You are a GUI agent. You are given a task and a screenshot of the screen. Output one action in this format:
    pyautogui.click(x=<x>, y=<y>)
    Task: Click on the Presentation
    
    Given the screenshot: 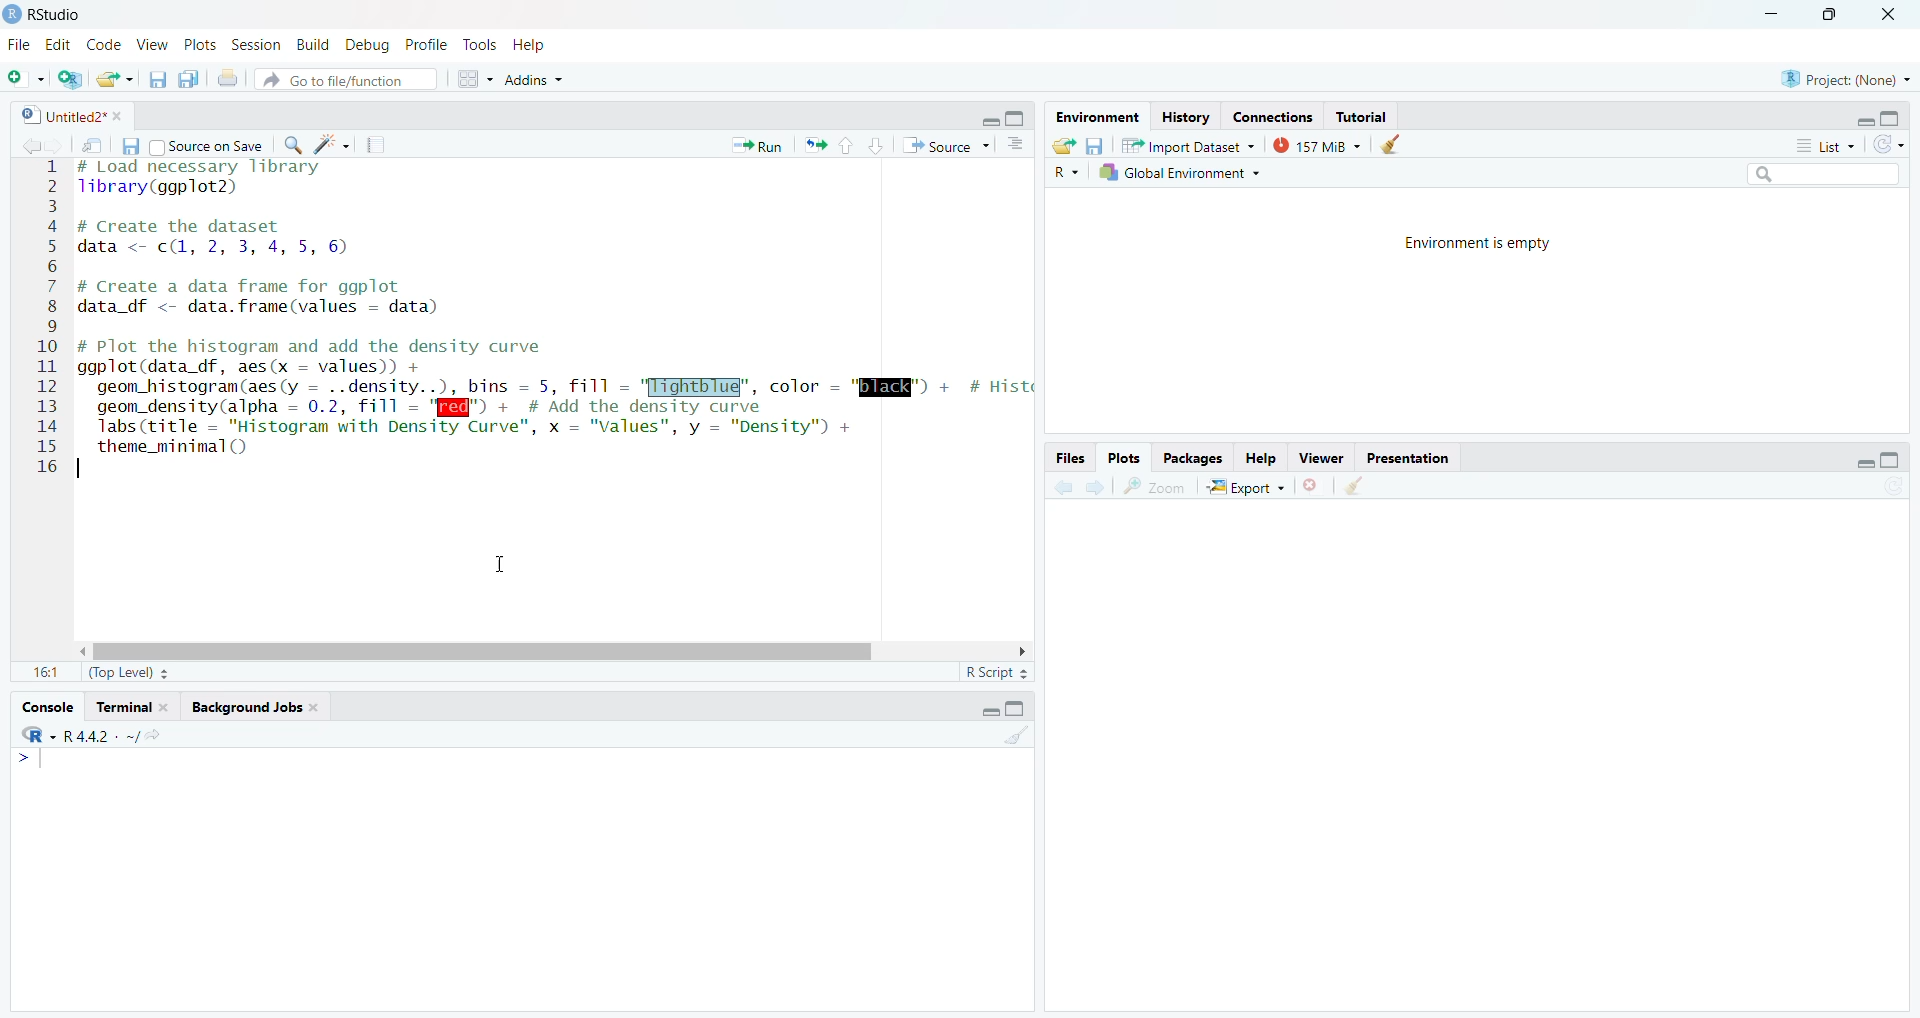 What is the action you would take?
    pyautogui.click(x=1410, y=457)
    